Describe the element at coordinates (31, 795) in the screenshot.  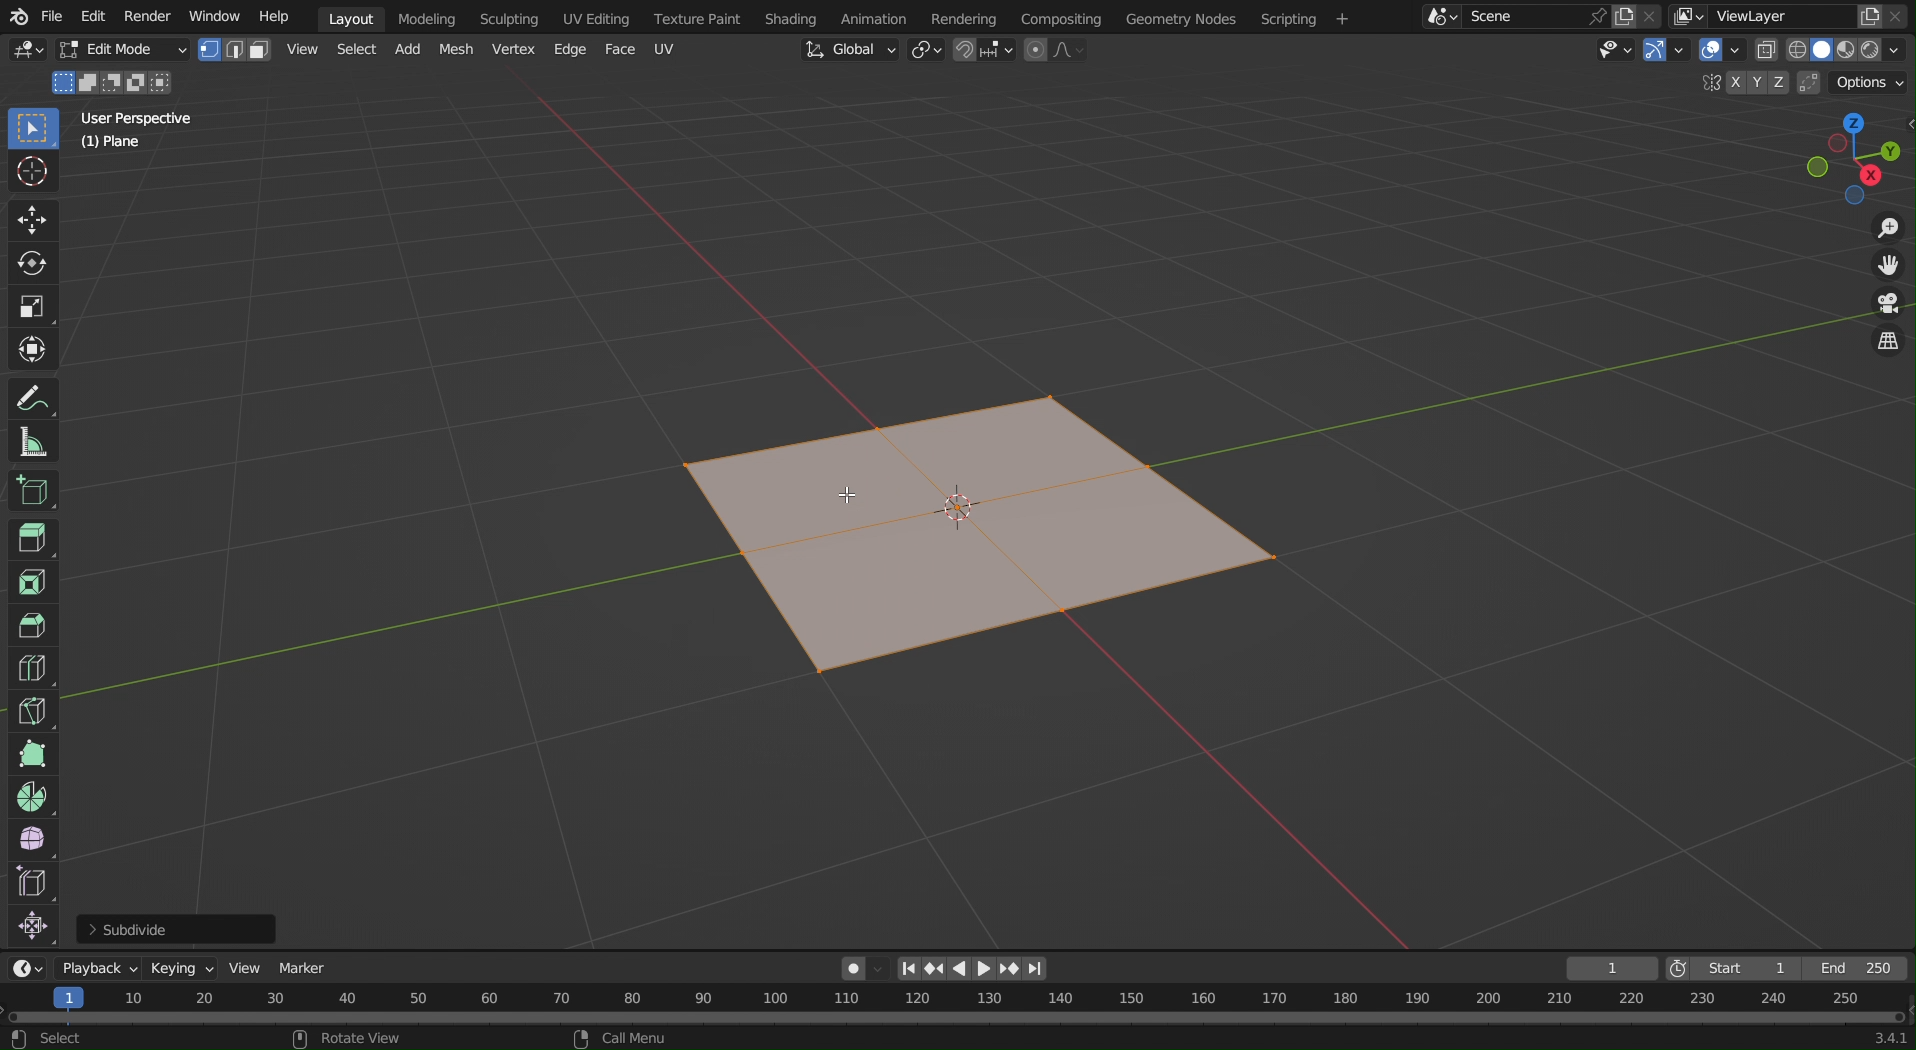
I see `Spin` at that location.